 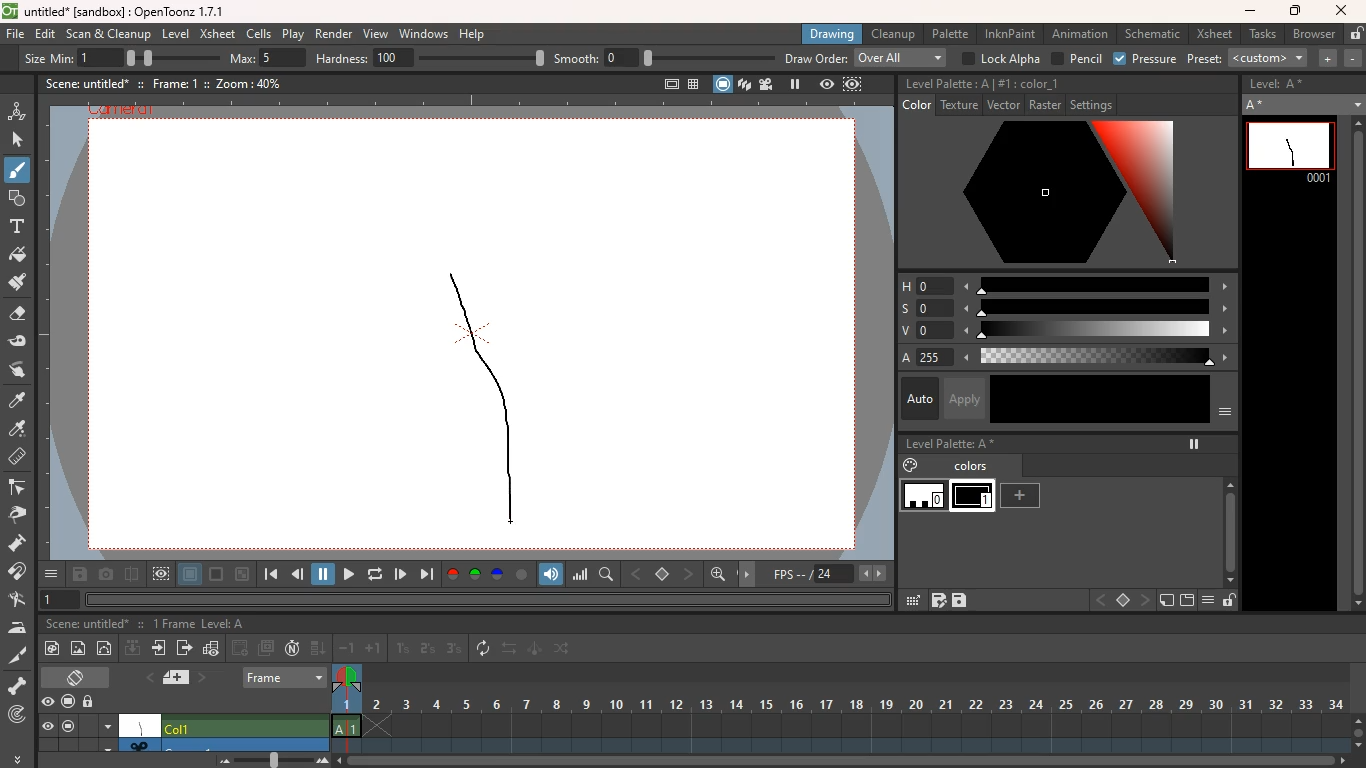 What do you see at coordinates (51, 574) in the screenshot?
I see `more` at bounding box center [51, 574].